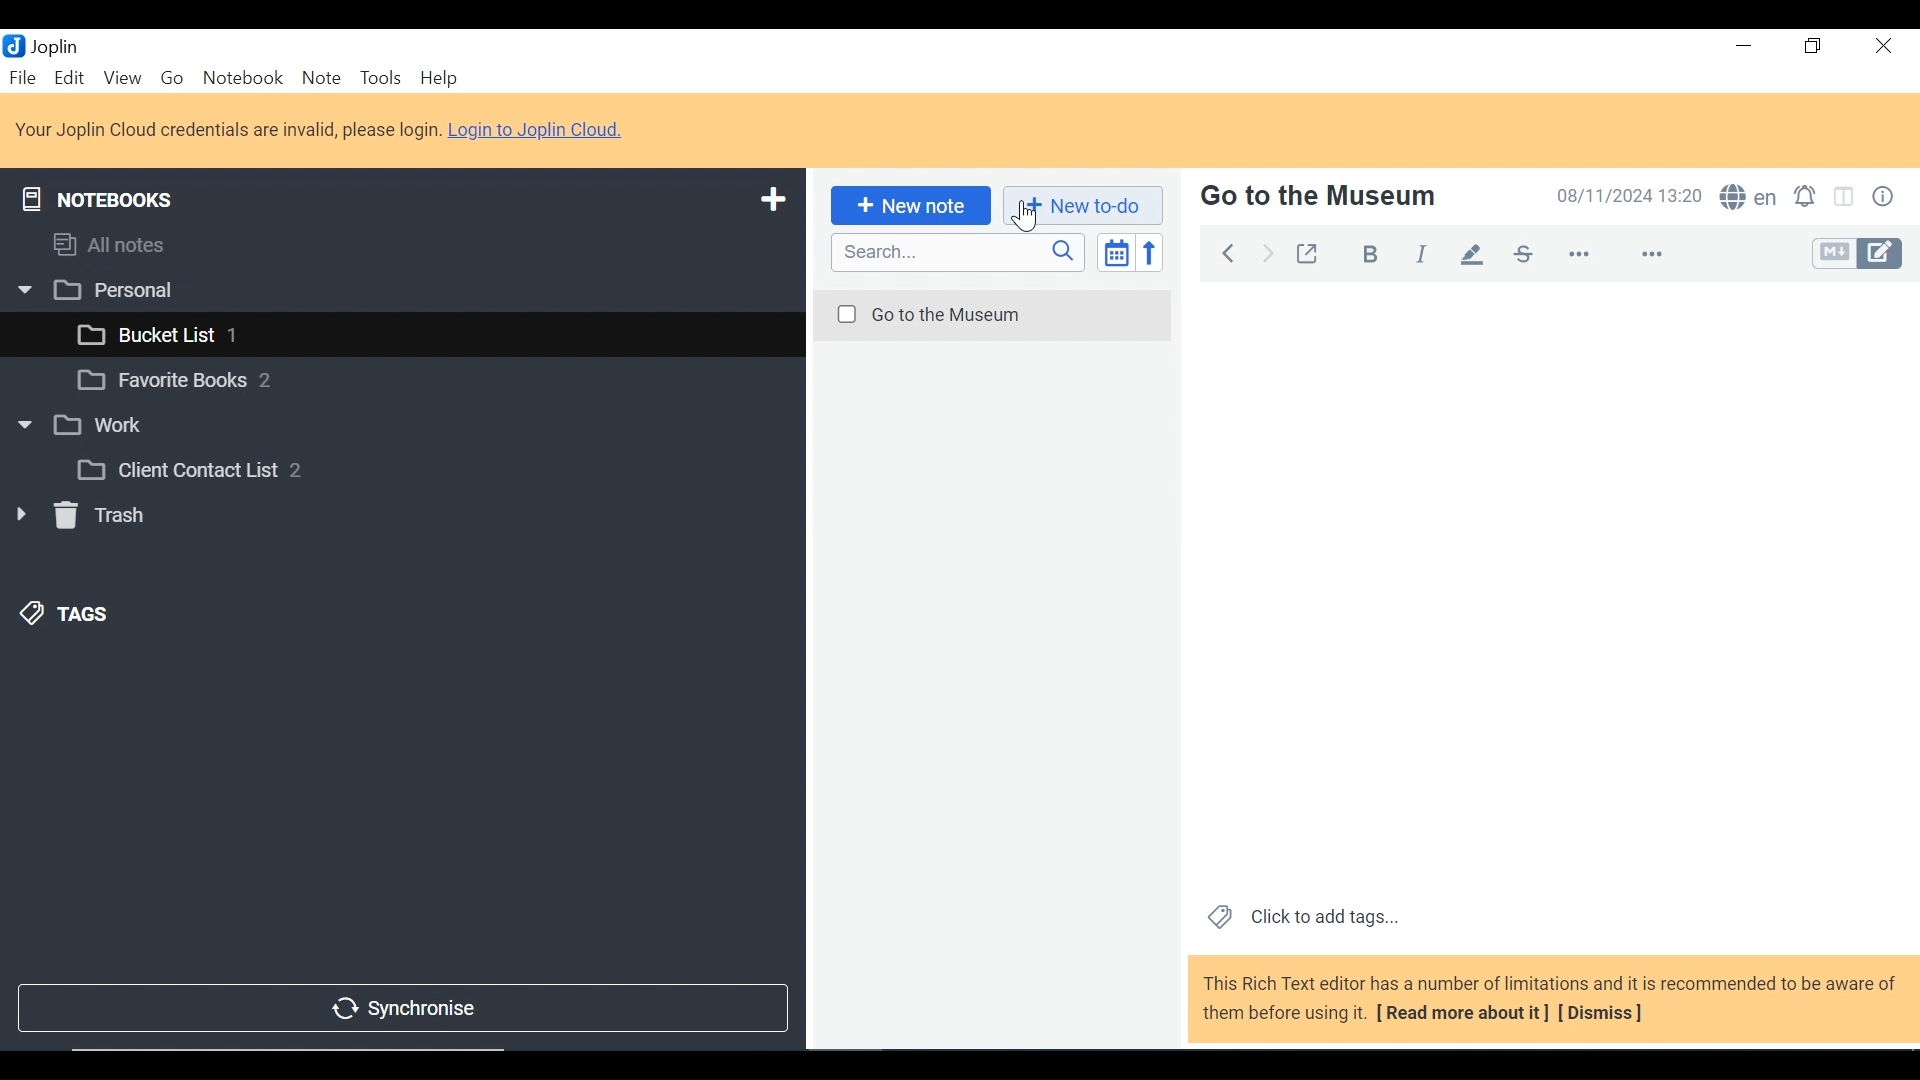 This screenshot has height=1080, width=1920. Describe the element at coordinates (57, 46) in the screenshot. I see `Joplin` at that location.